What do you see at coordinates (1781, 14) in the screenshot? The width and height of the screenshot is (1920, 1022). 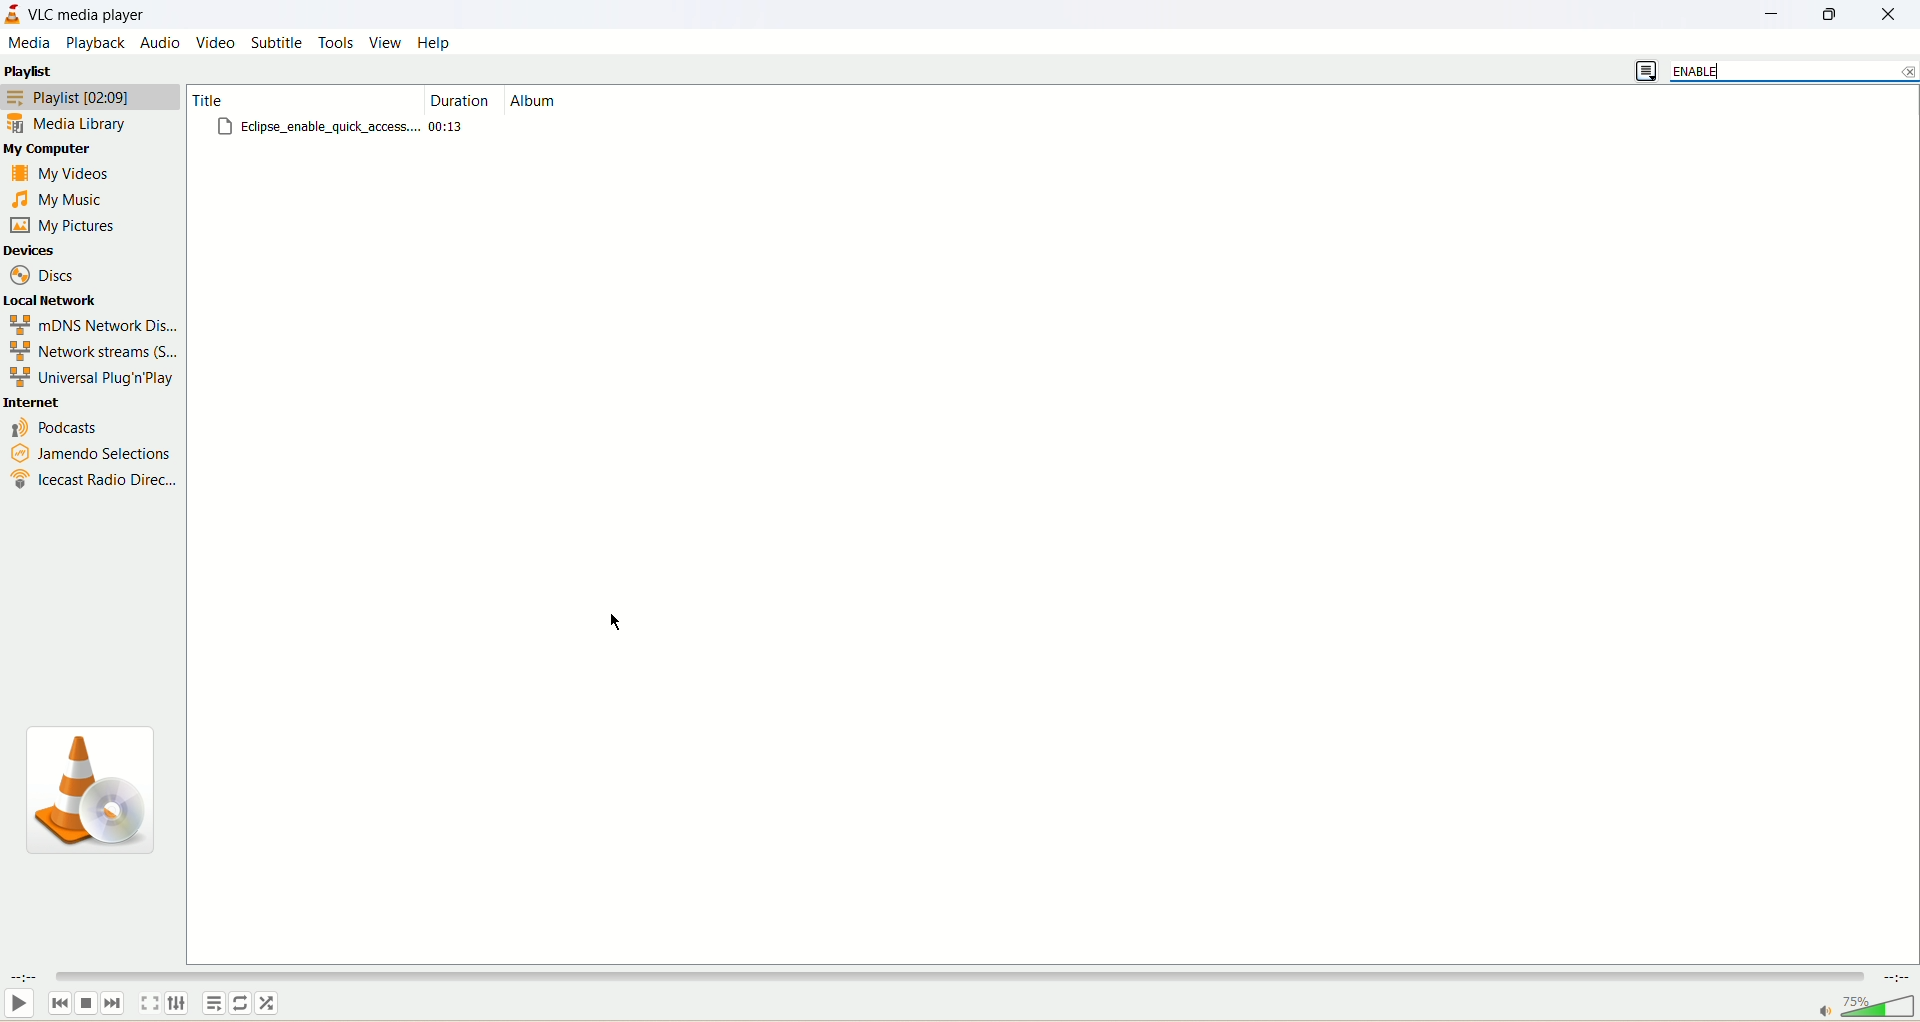 I see `minimize` at bounding box center [1781, 14].